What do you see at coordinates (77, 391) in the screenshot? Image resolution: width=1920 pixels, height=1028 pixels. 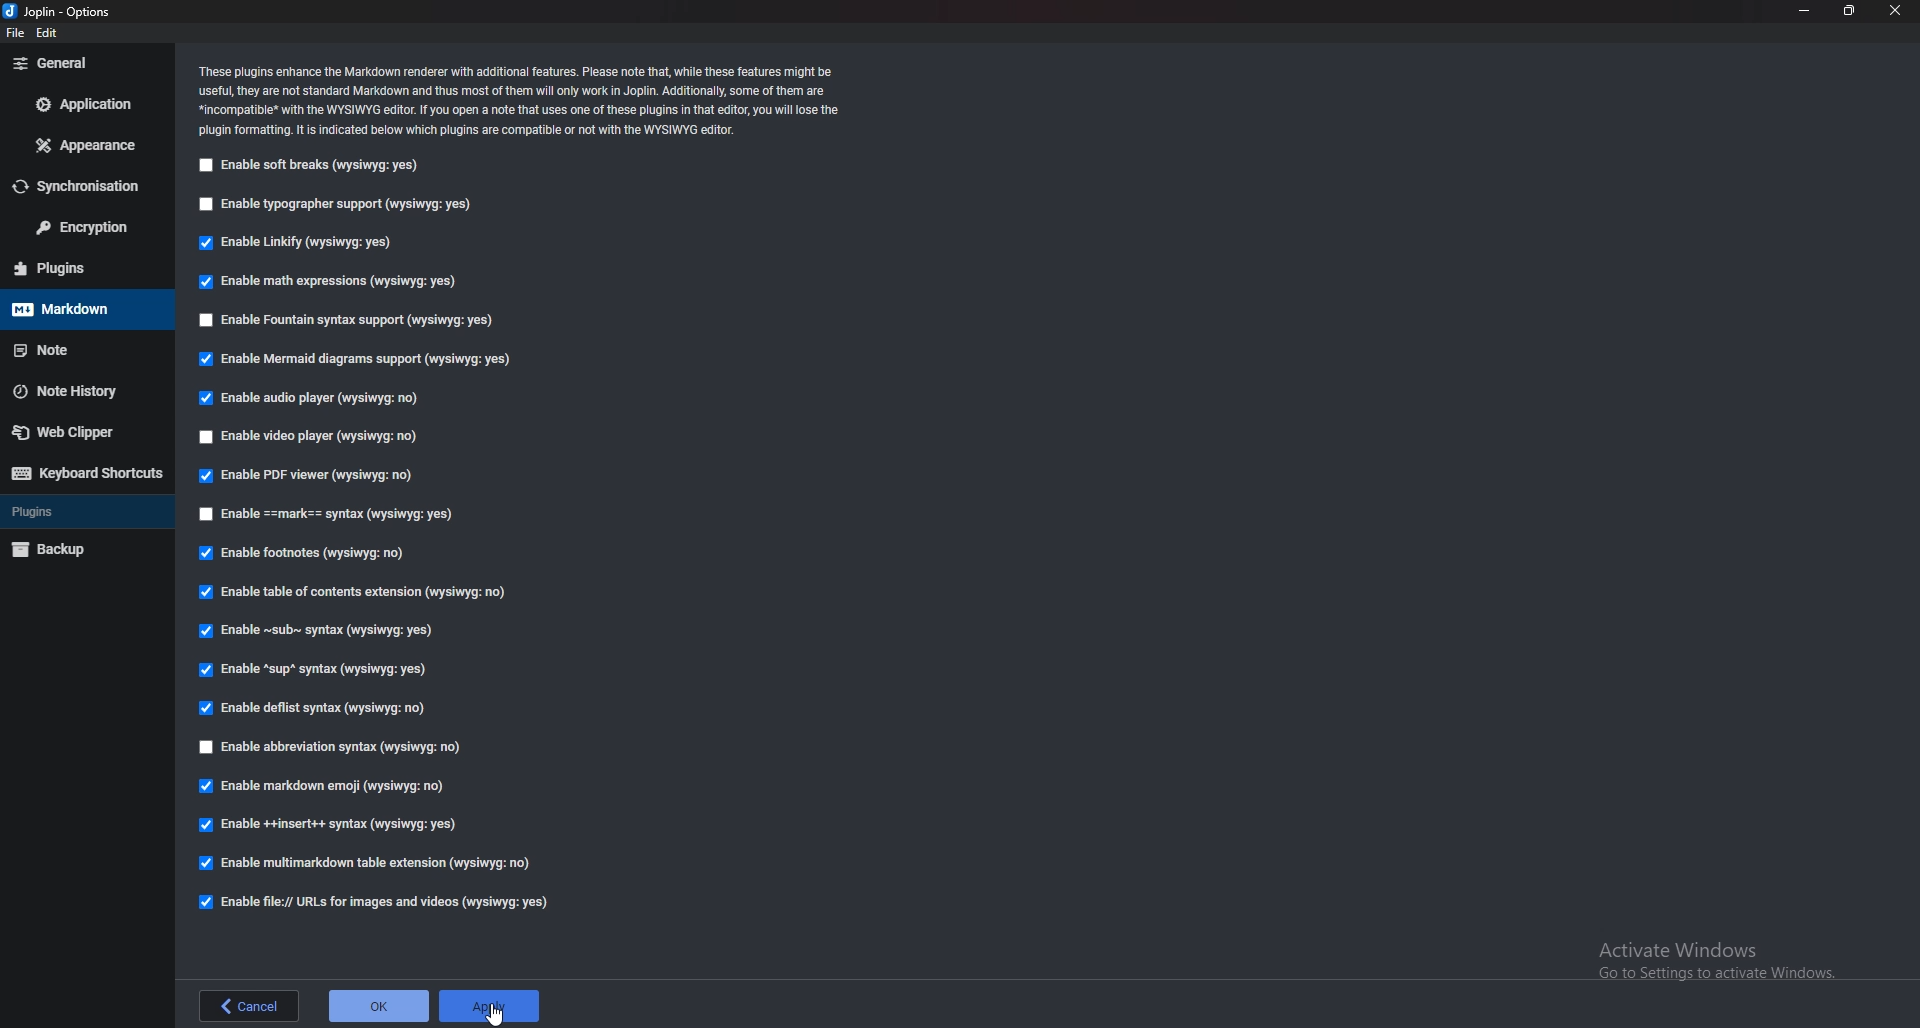 I see `Note history` at bounding box center [77, 391].